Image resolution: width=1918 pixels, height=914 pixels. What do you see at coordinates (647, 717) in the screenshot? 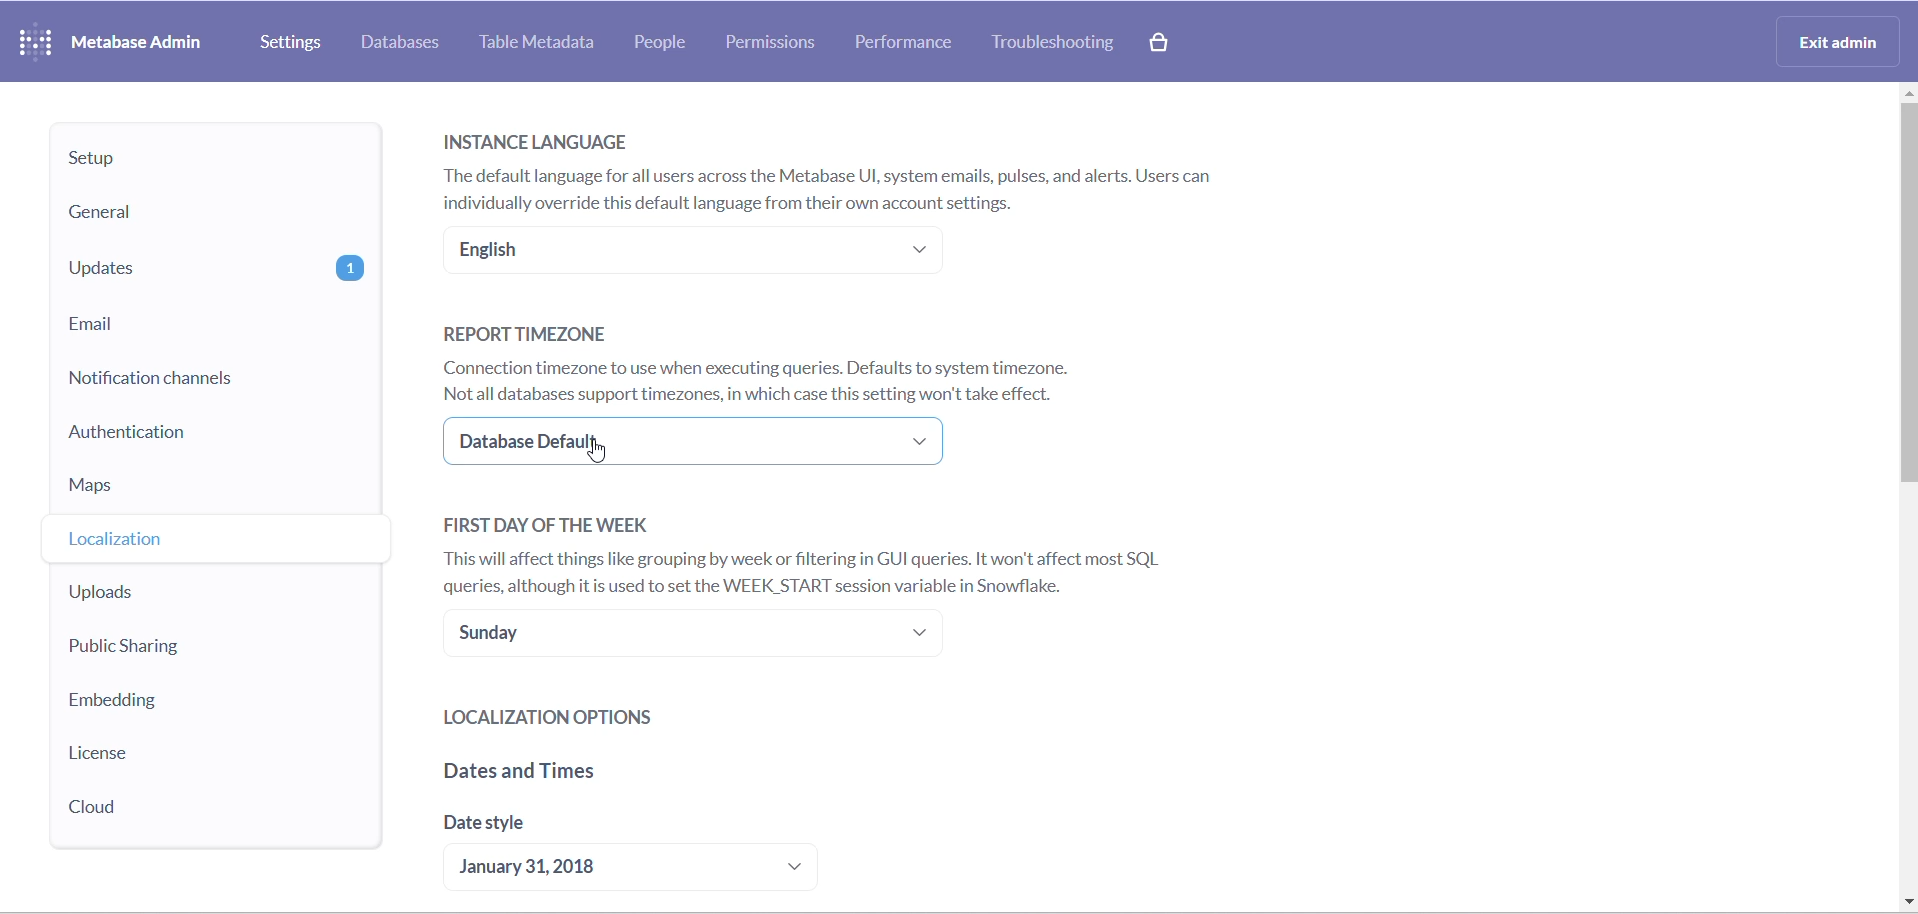
I see `localization options` at bounding box center [647, 717].